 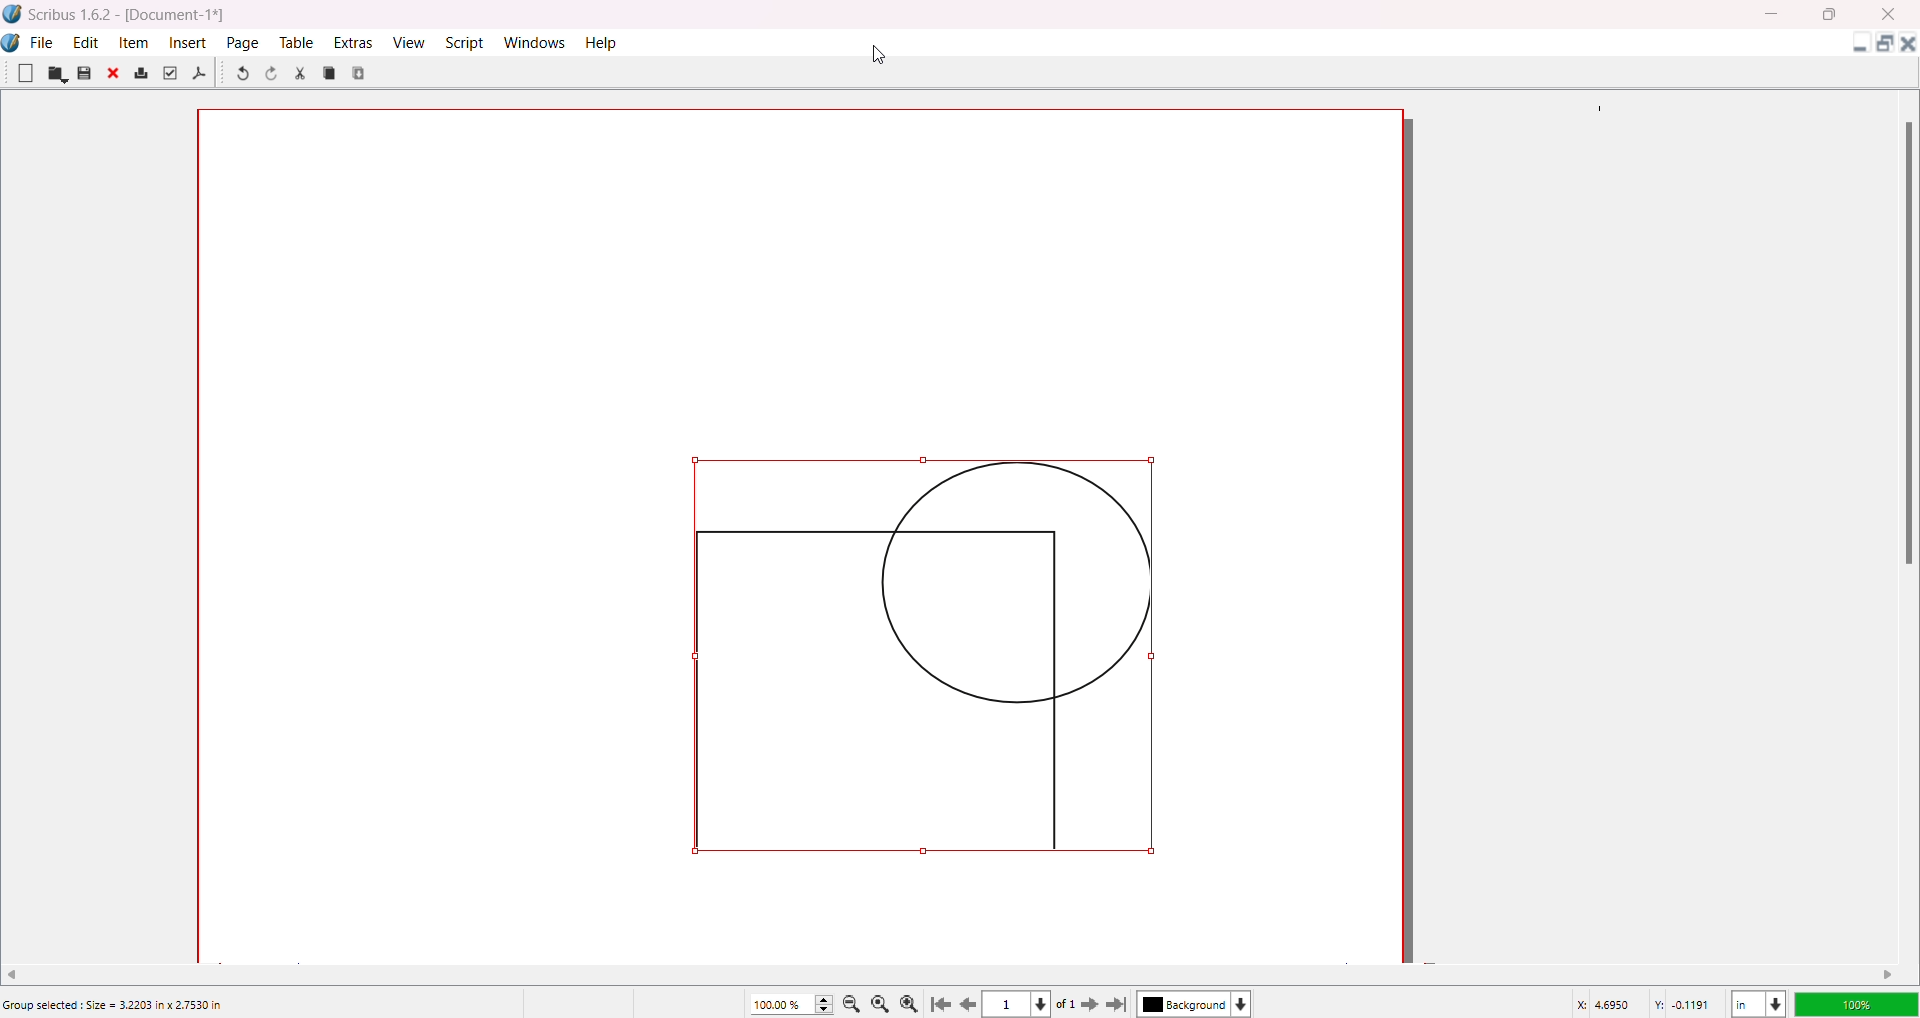 What do you see at coordinates (971, 1007) in the screenshot?
I see `previous` at bounding box center [971, 1007].